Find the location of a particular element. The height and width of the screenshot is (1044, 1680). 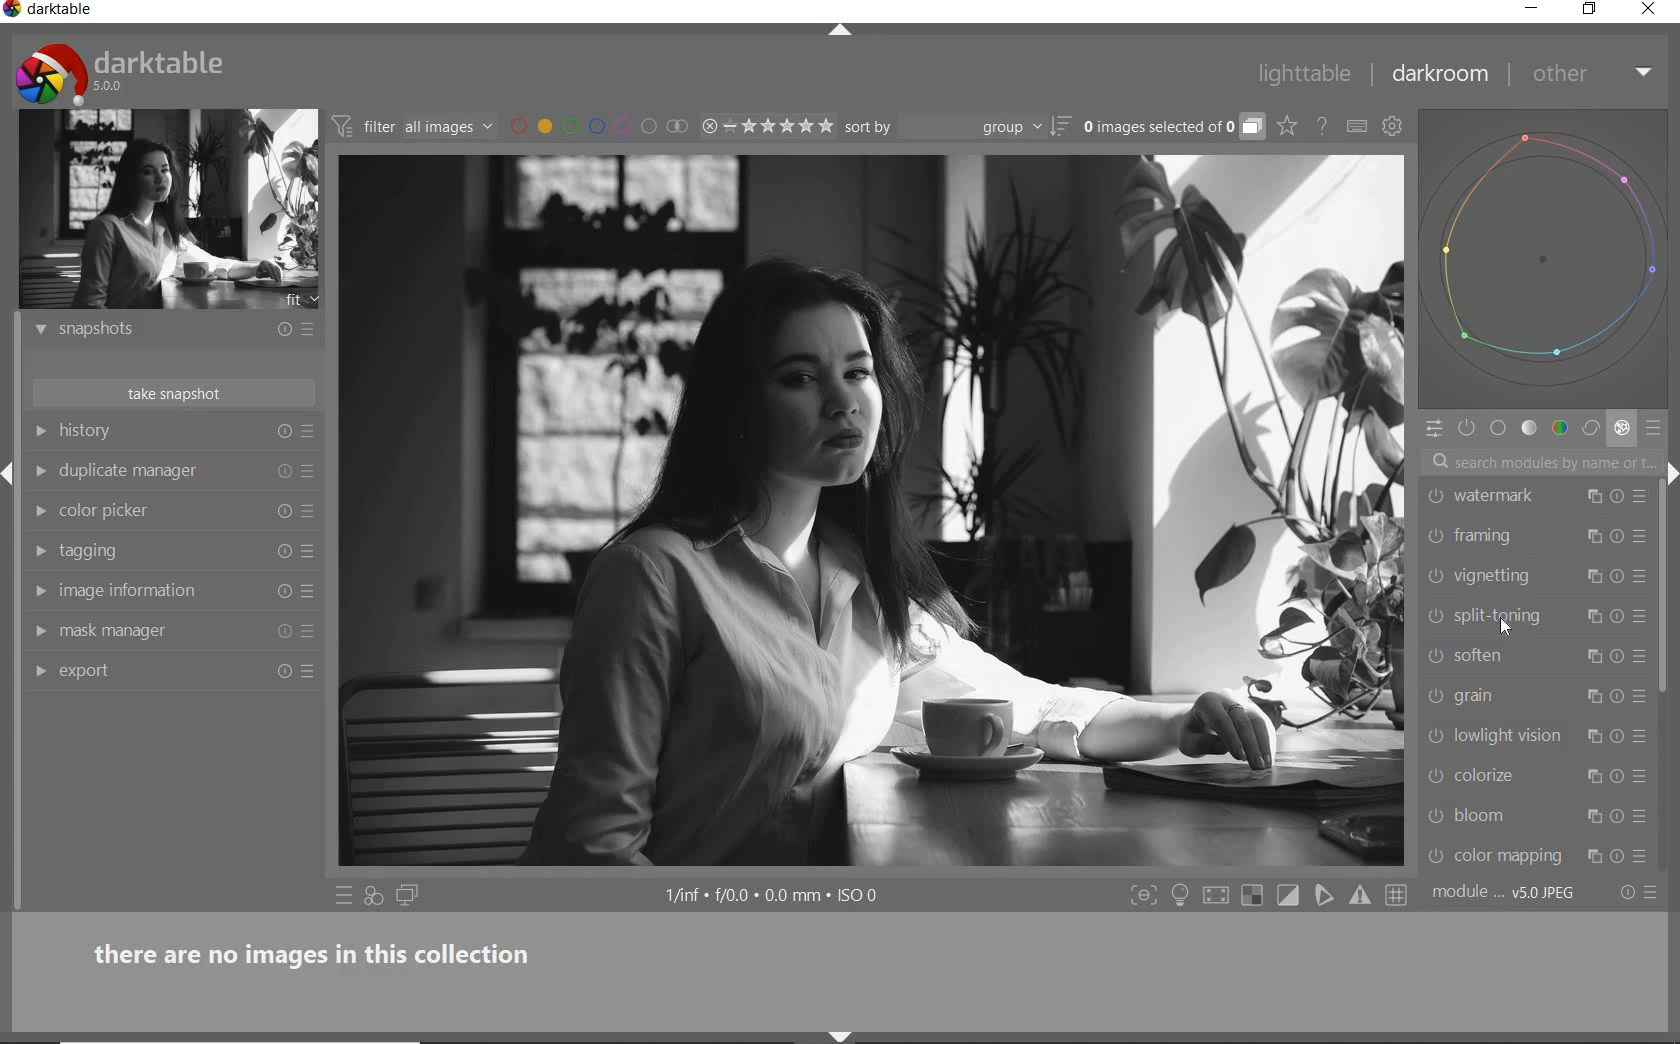

color picker is located at coordinates (162, 512).